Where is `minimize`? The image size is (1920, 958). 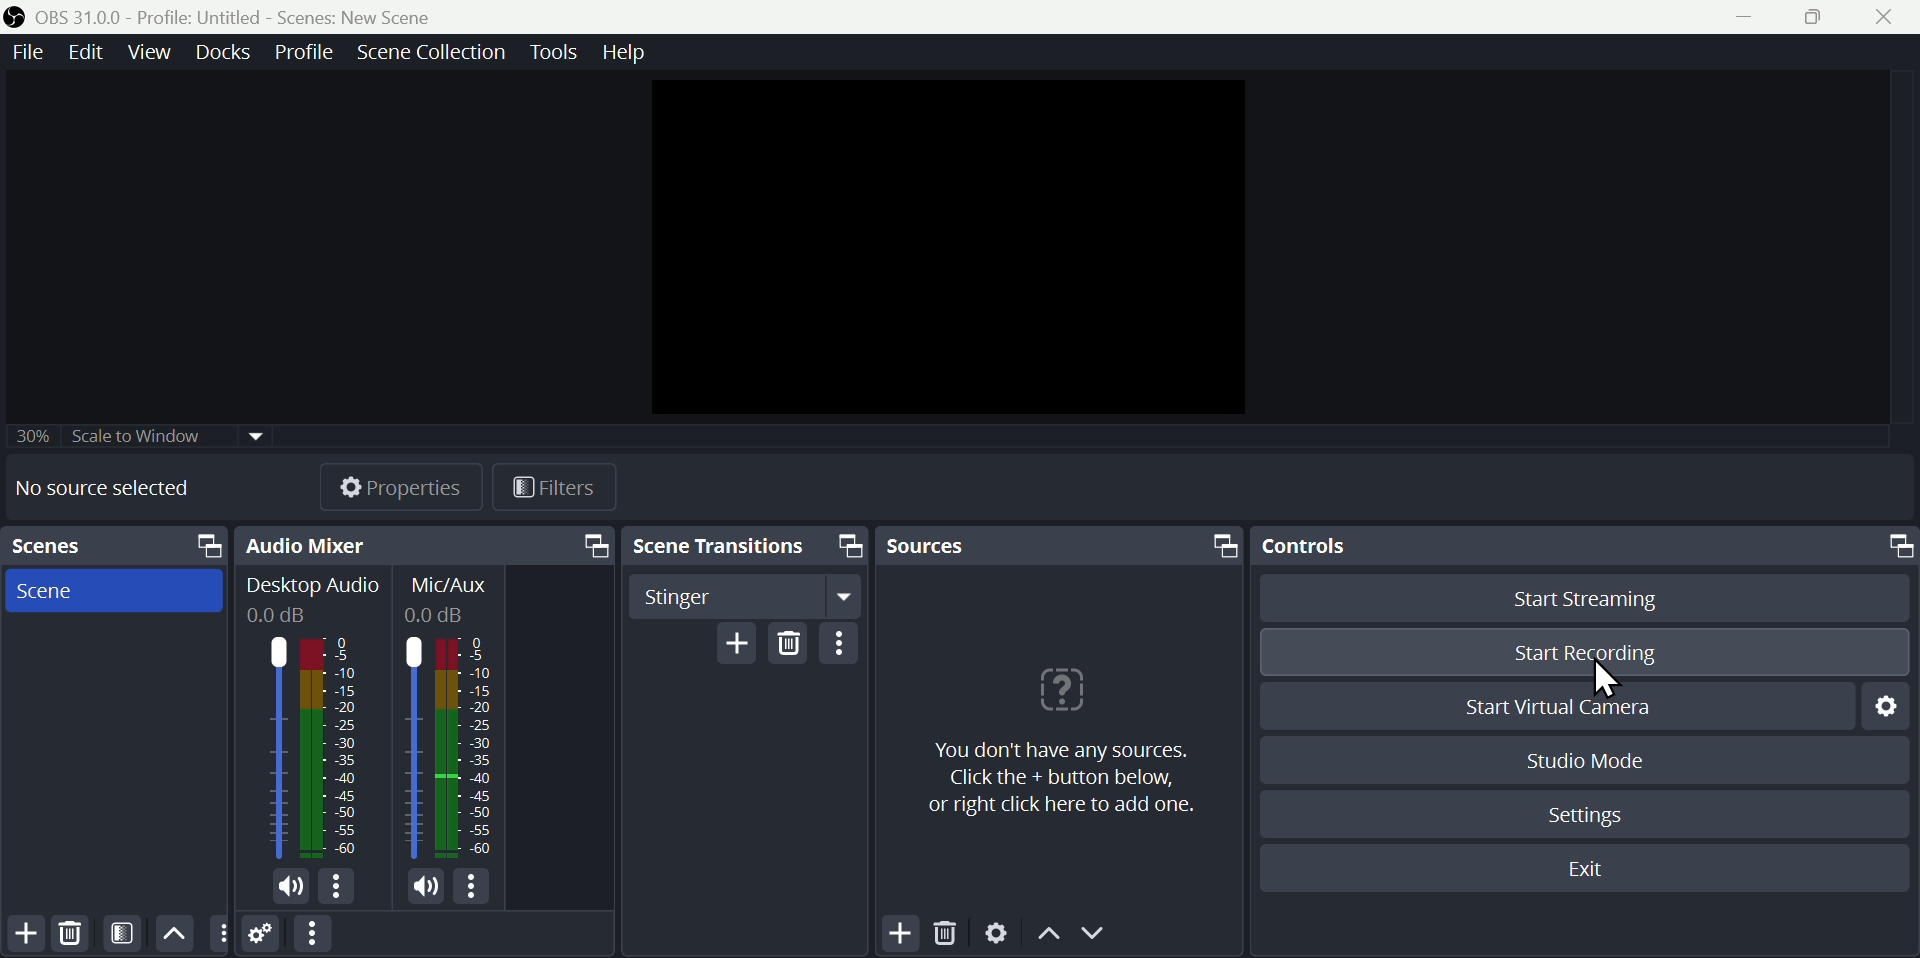
minimize is located at coordinates (1744, 18).